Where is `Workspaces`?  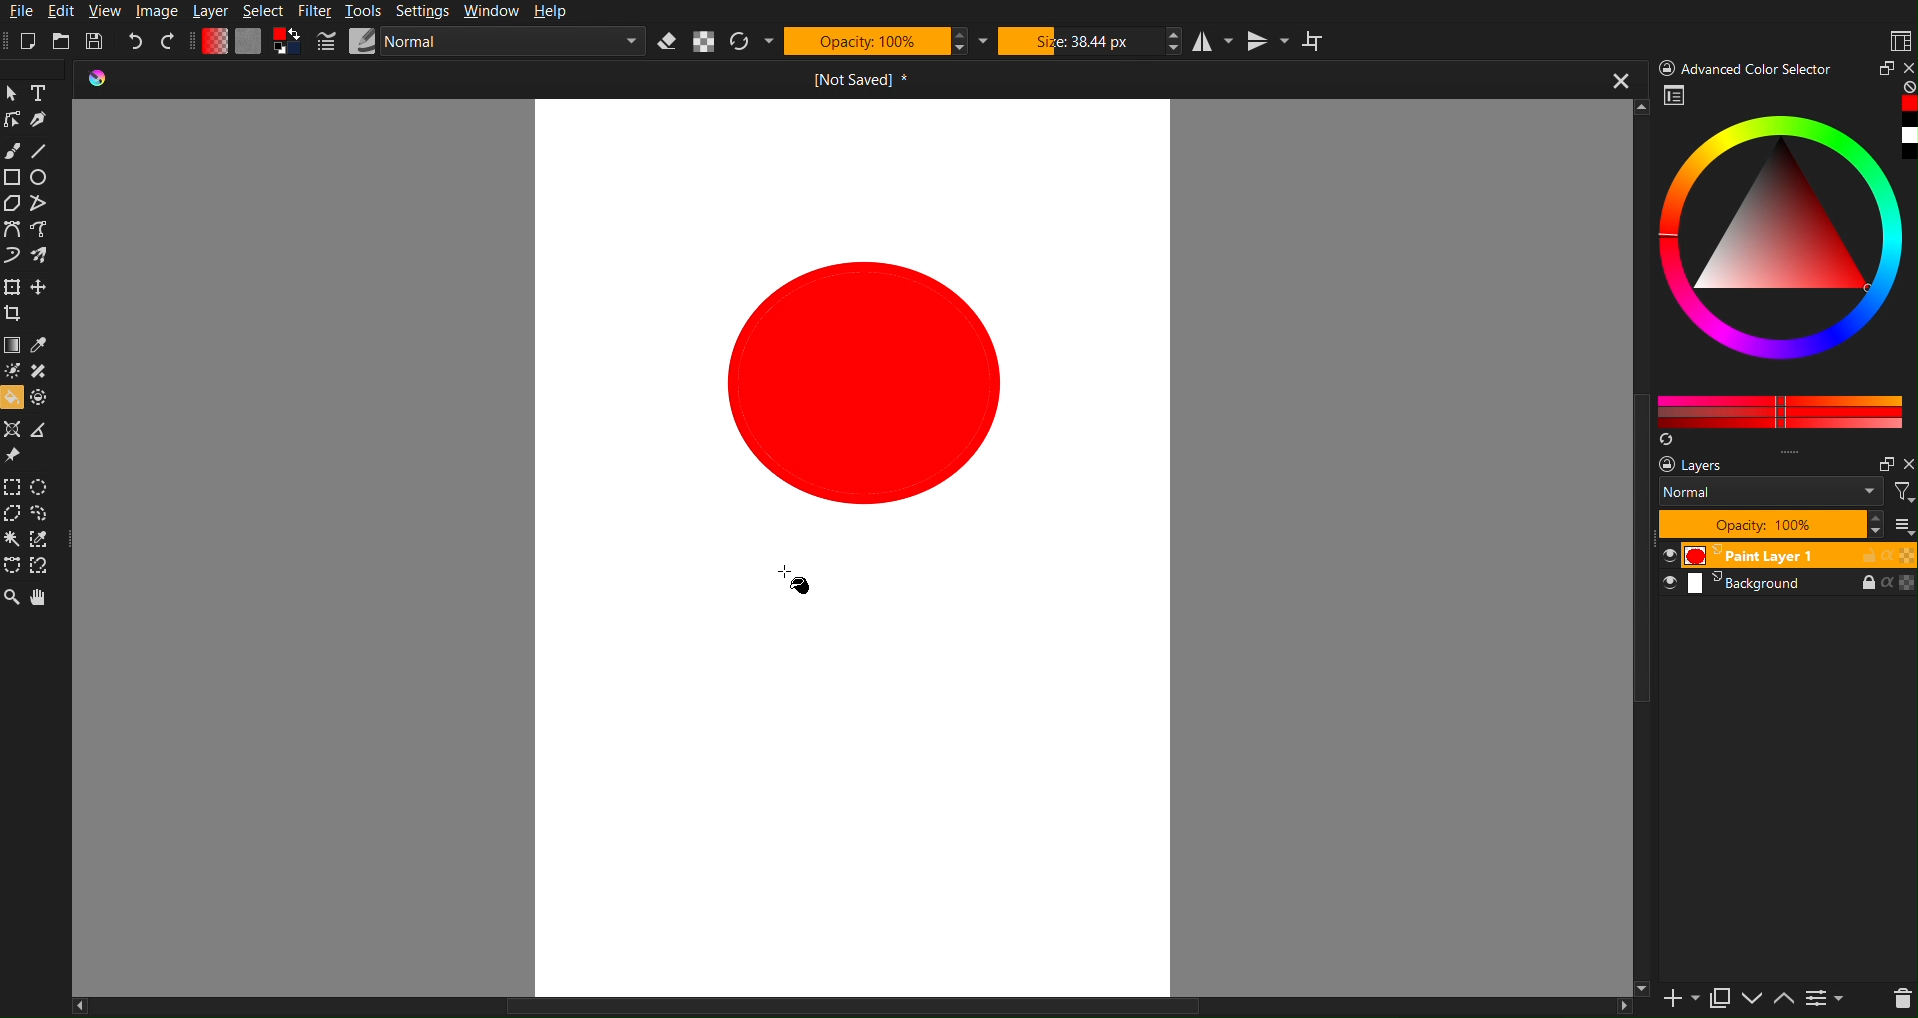 Workspaces is located at coordinates (1899, 39).